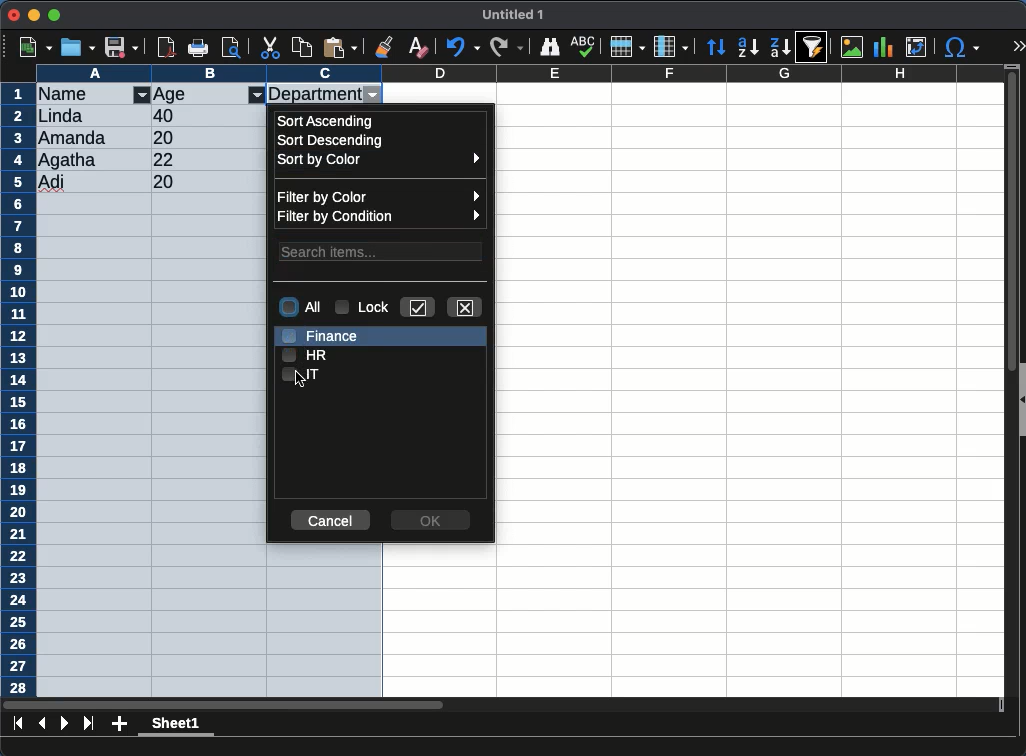  I want to click on pdf reader, so click(166, 49).